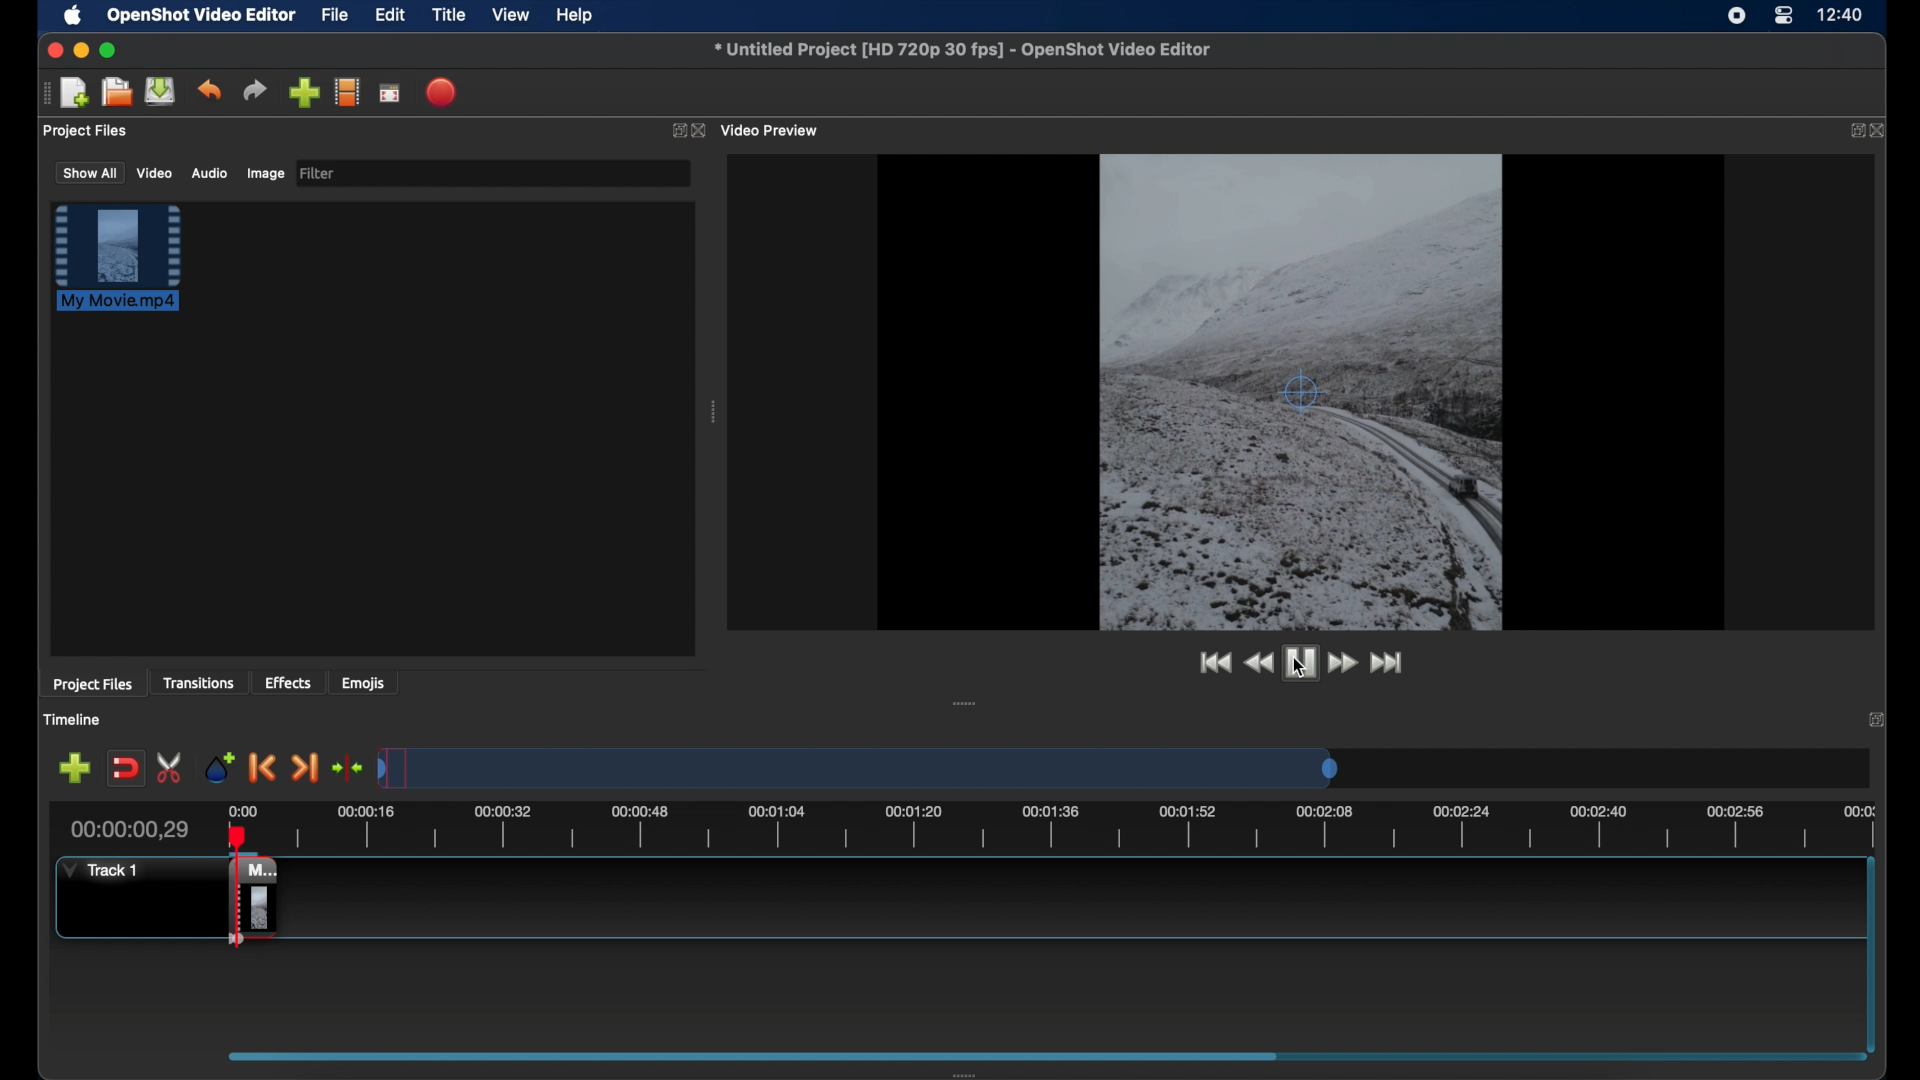 This screenshot has height=1080, width=1920. I want to click on scroll box, so click(753, 1049).